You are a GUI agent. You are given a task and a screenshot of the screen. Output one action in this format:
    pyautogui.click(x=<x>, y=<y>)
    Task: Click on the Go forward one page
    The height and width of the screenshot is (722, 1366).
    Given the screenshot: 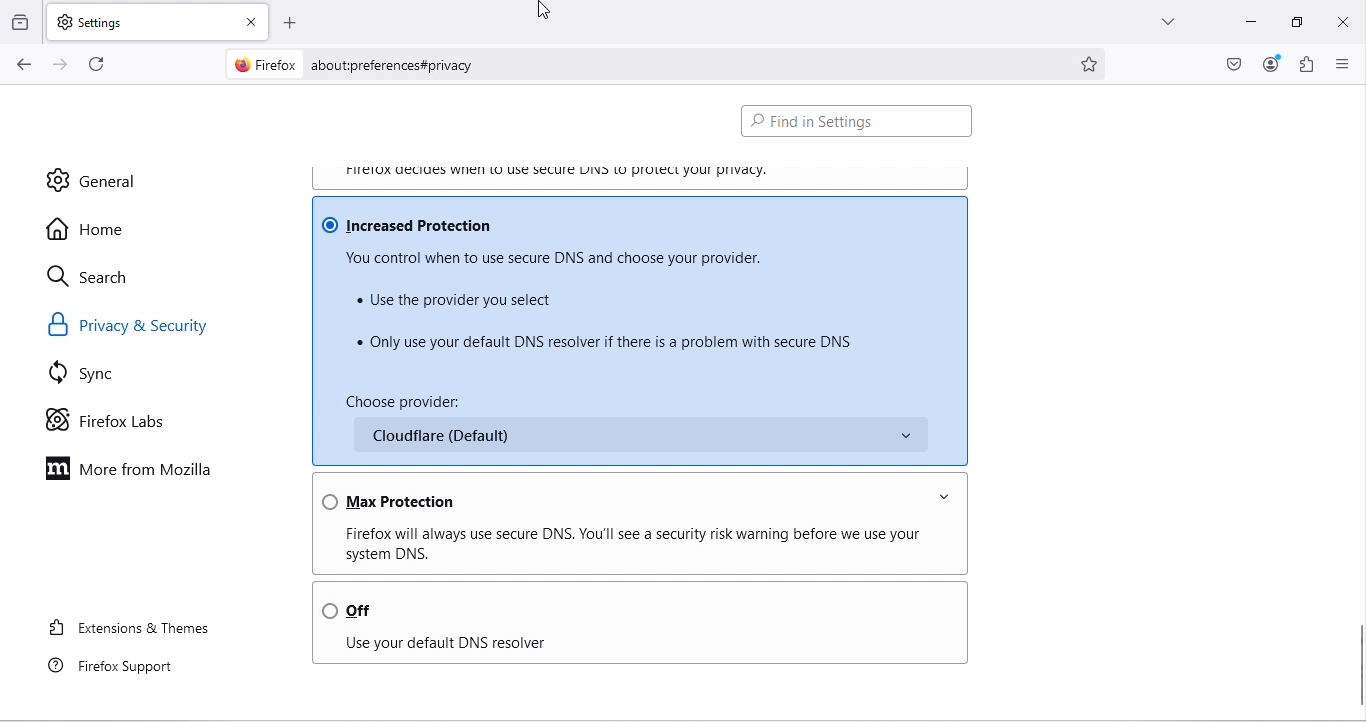 What is the action you would take?
    pyautogui.click(x=59, y=65)
    